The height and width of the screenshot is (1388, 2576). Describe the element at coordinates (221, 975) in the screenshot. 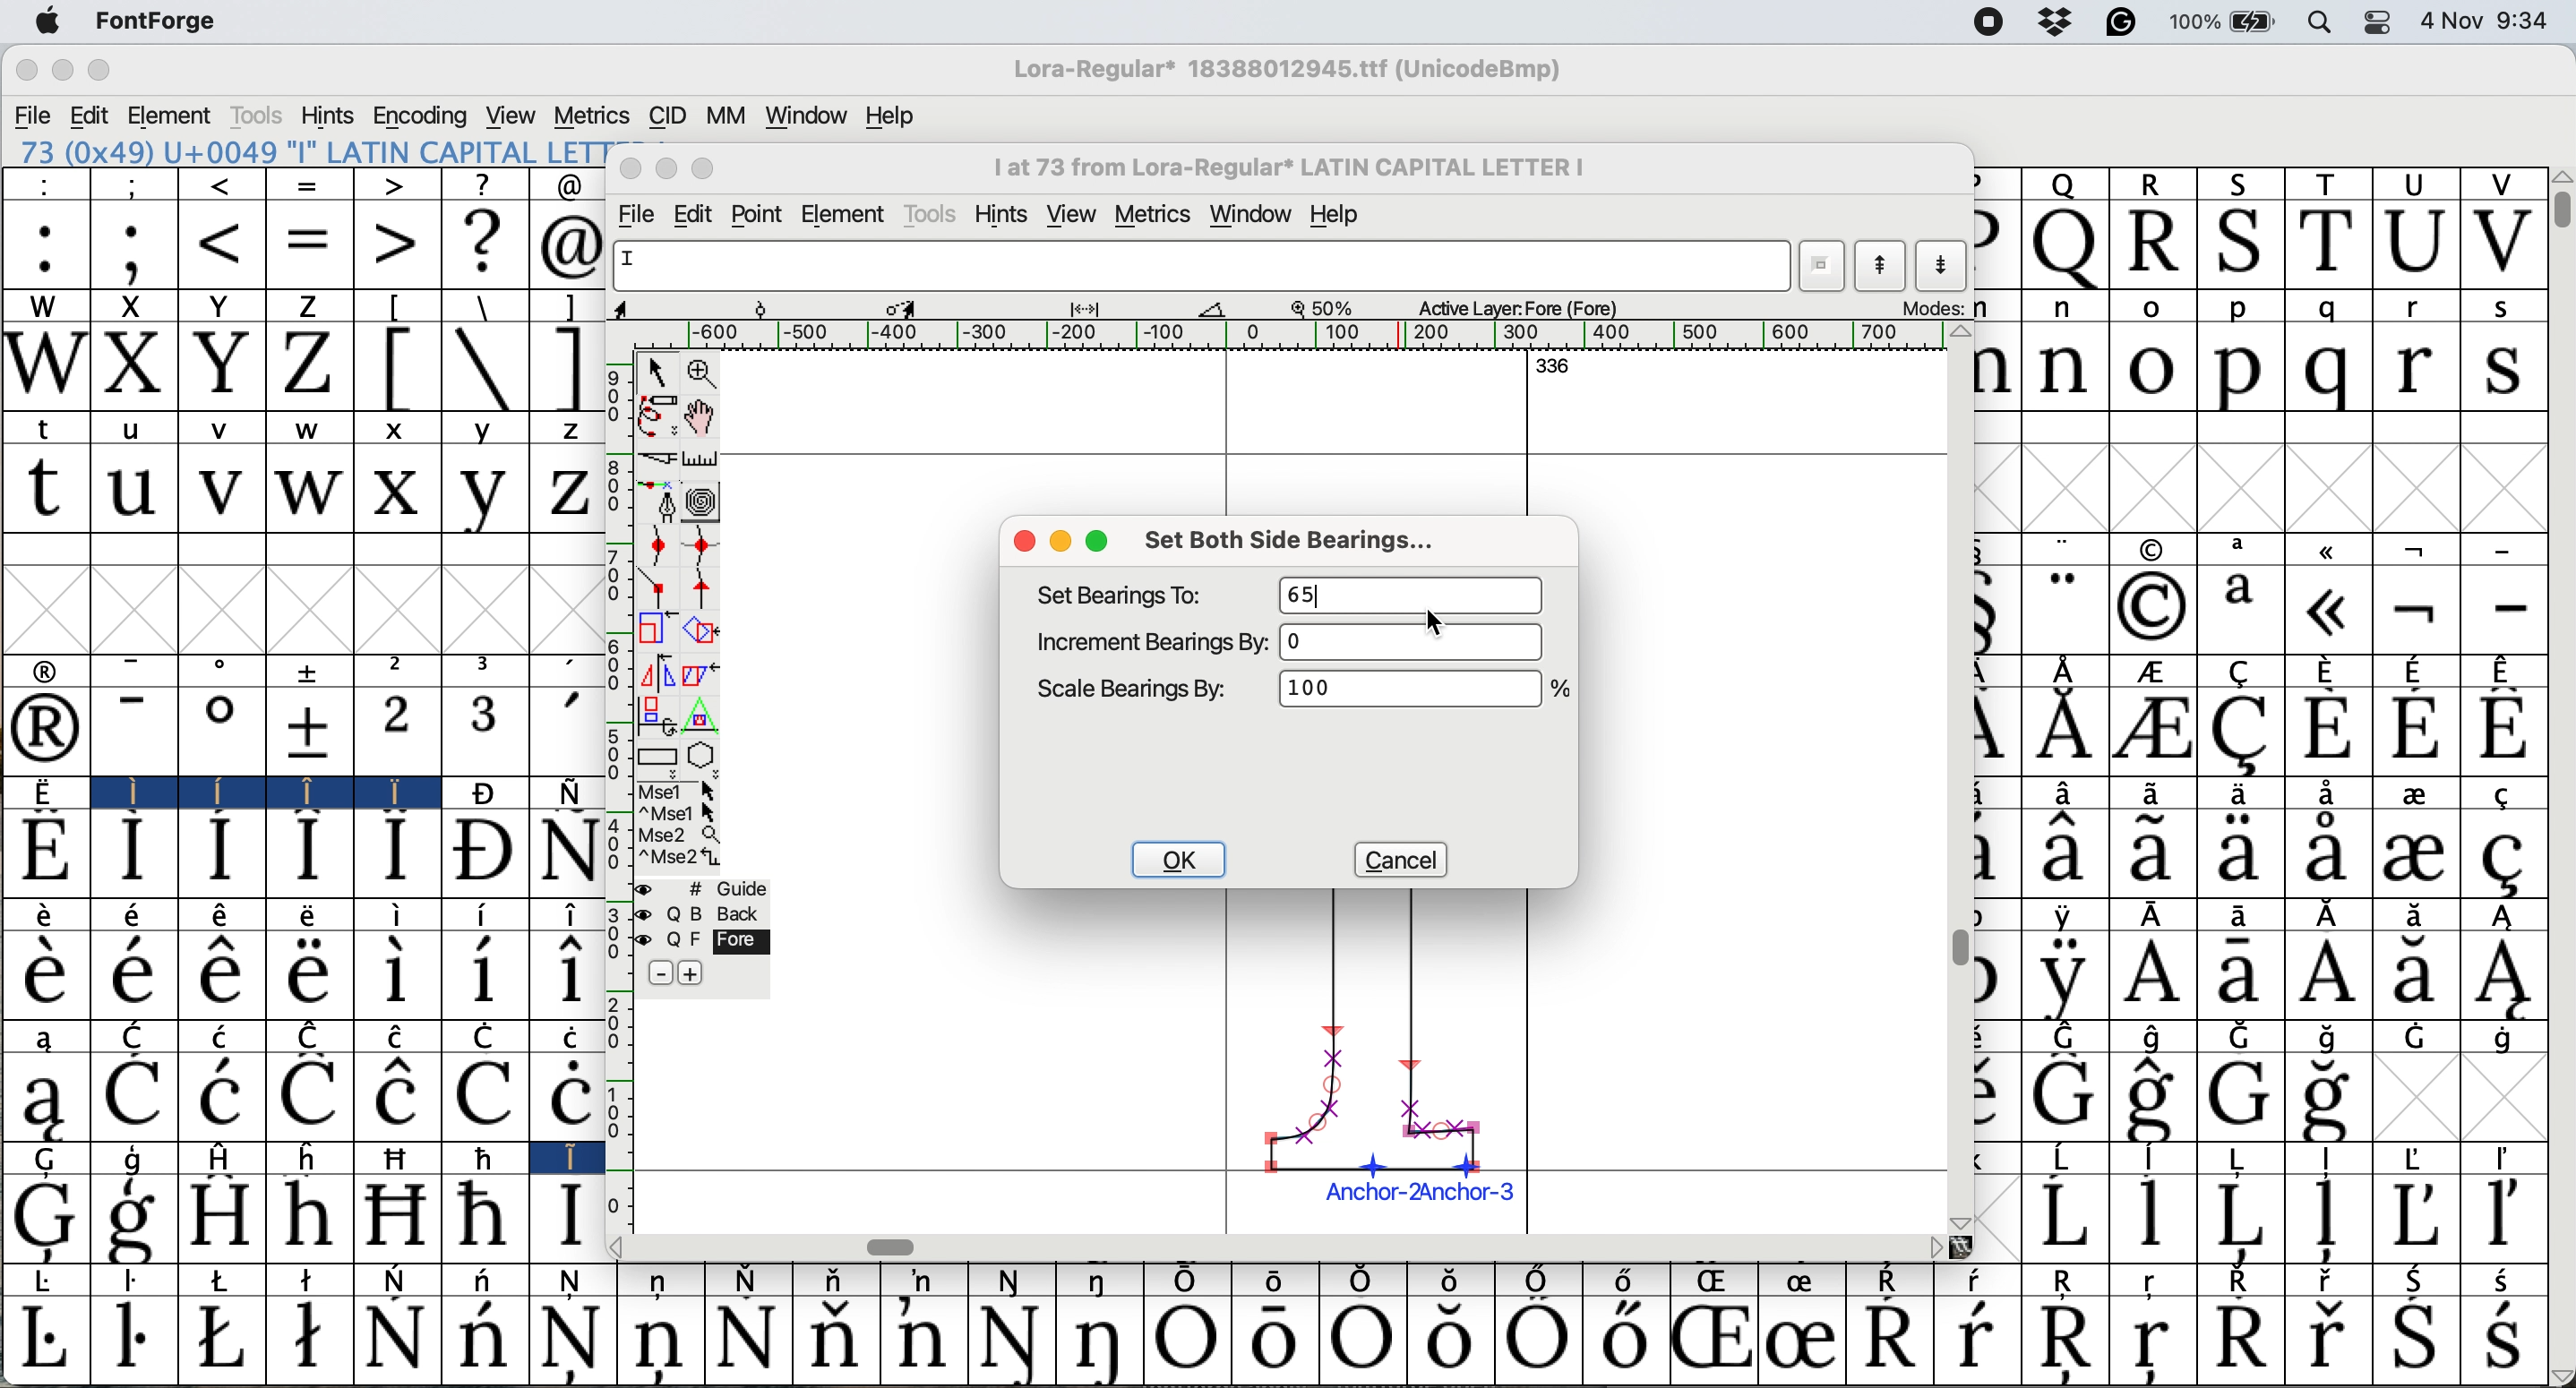

I see `Symbol` at that location.